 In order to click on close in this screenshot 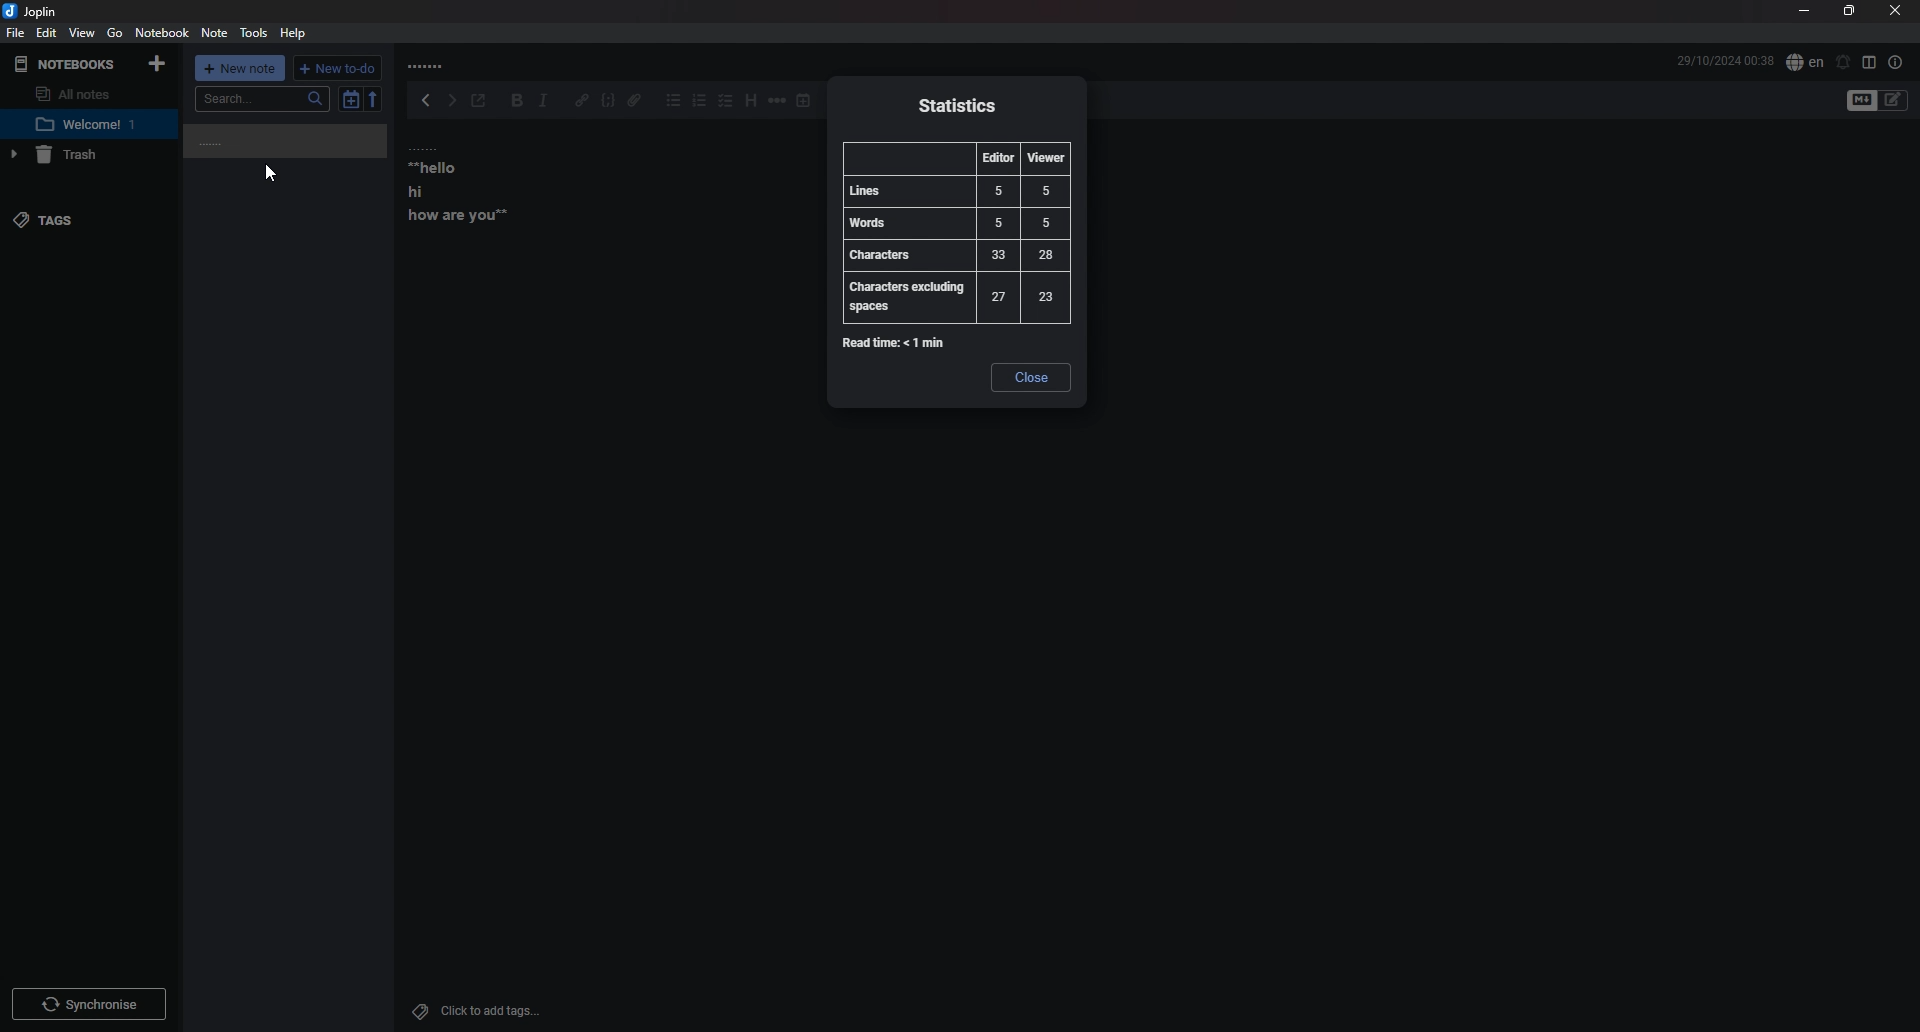, I will do `click(1031, 379)`.